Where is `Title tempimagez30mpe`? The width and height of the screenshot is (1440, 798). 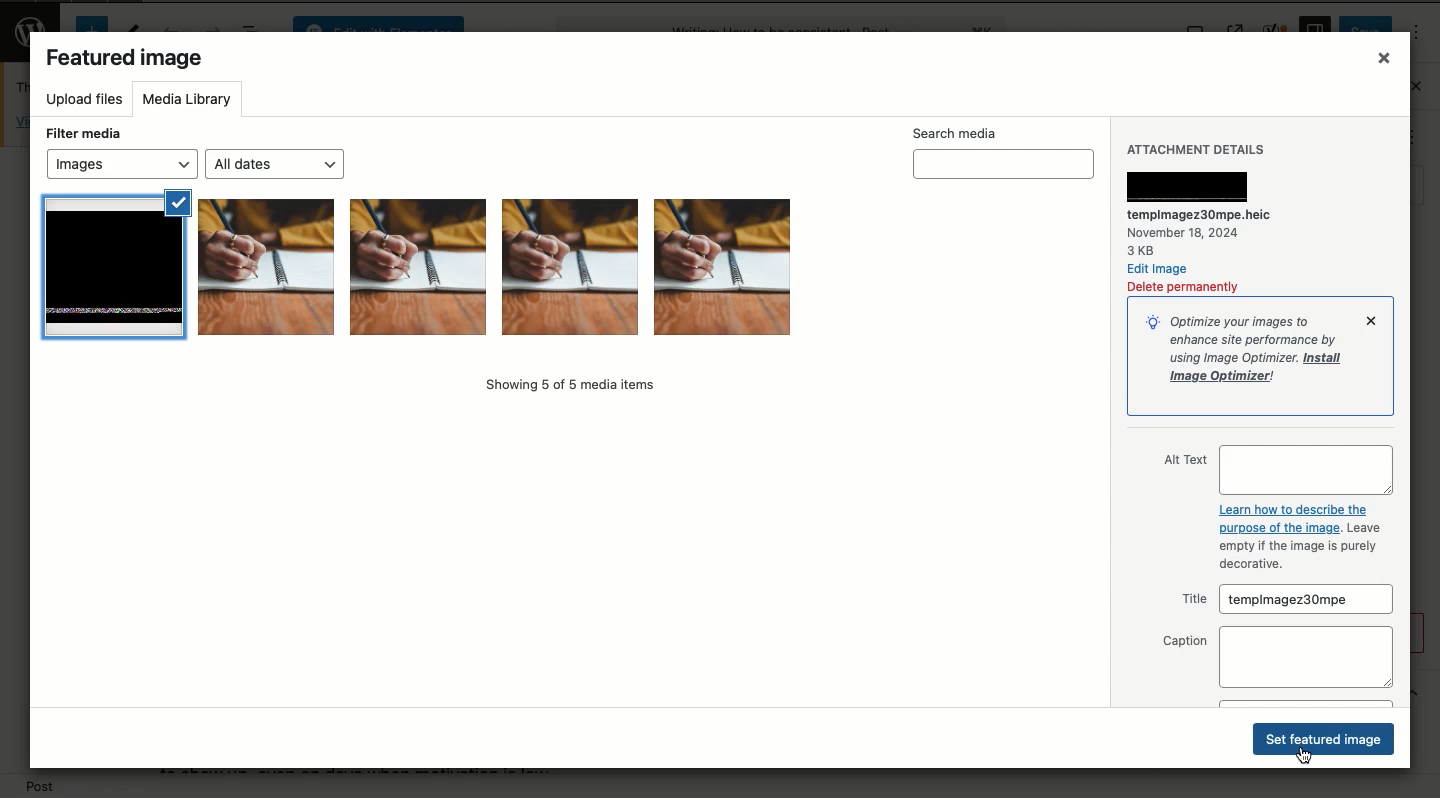 Title tempimagez30mpe is located at coordinates (1282, 599).